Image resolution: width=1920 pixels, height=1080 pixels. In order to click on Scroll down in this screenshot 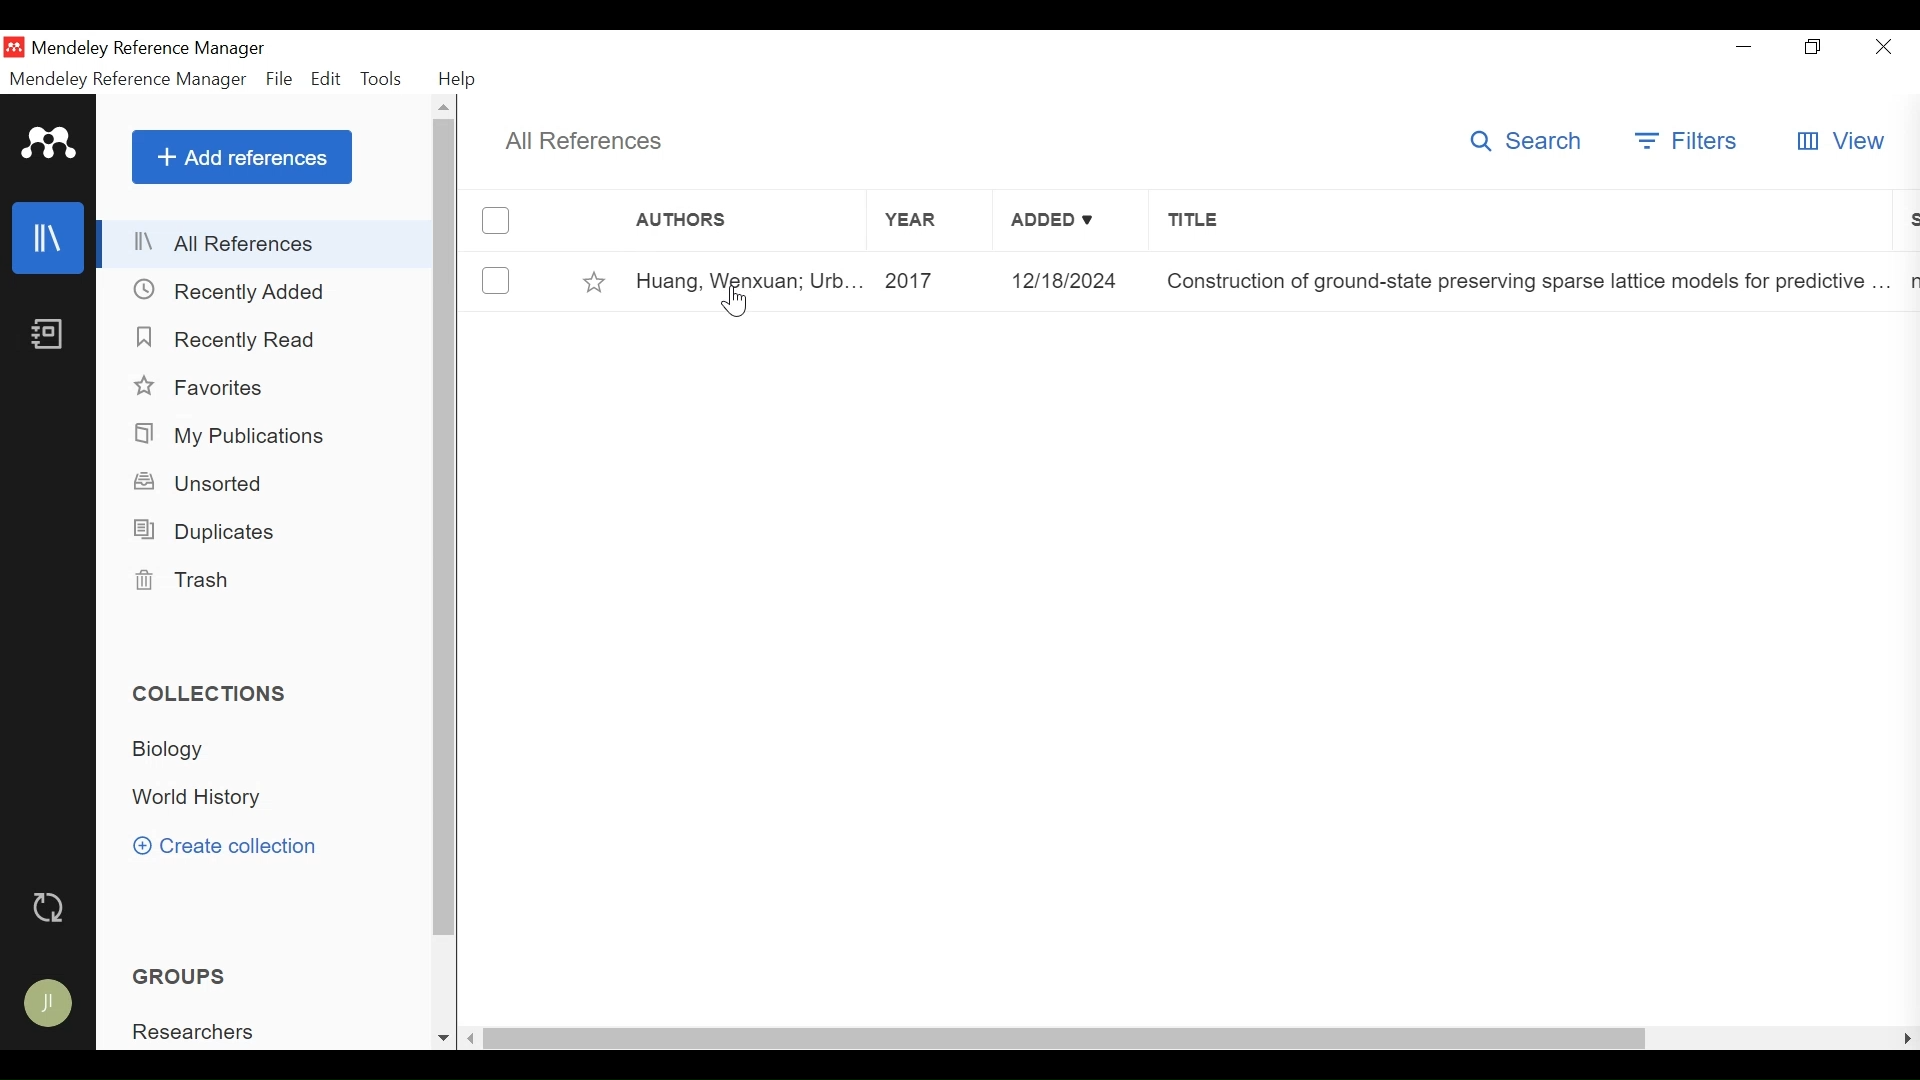, I will do `click(443, 1039)`.